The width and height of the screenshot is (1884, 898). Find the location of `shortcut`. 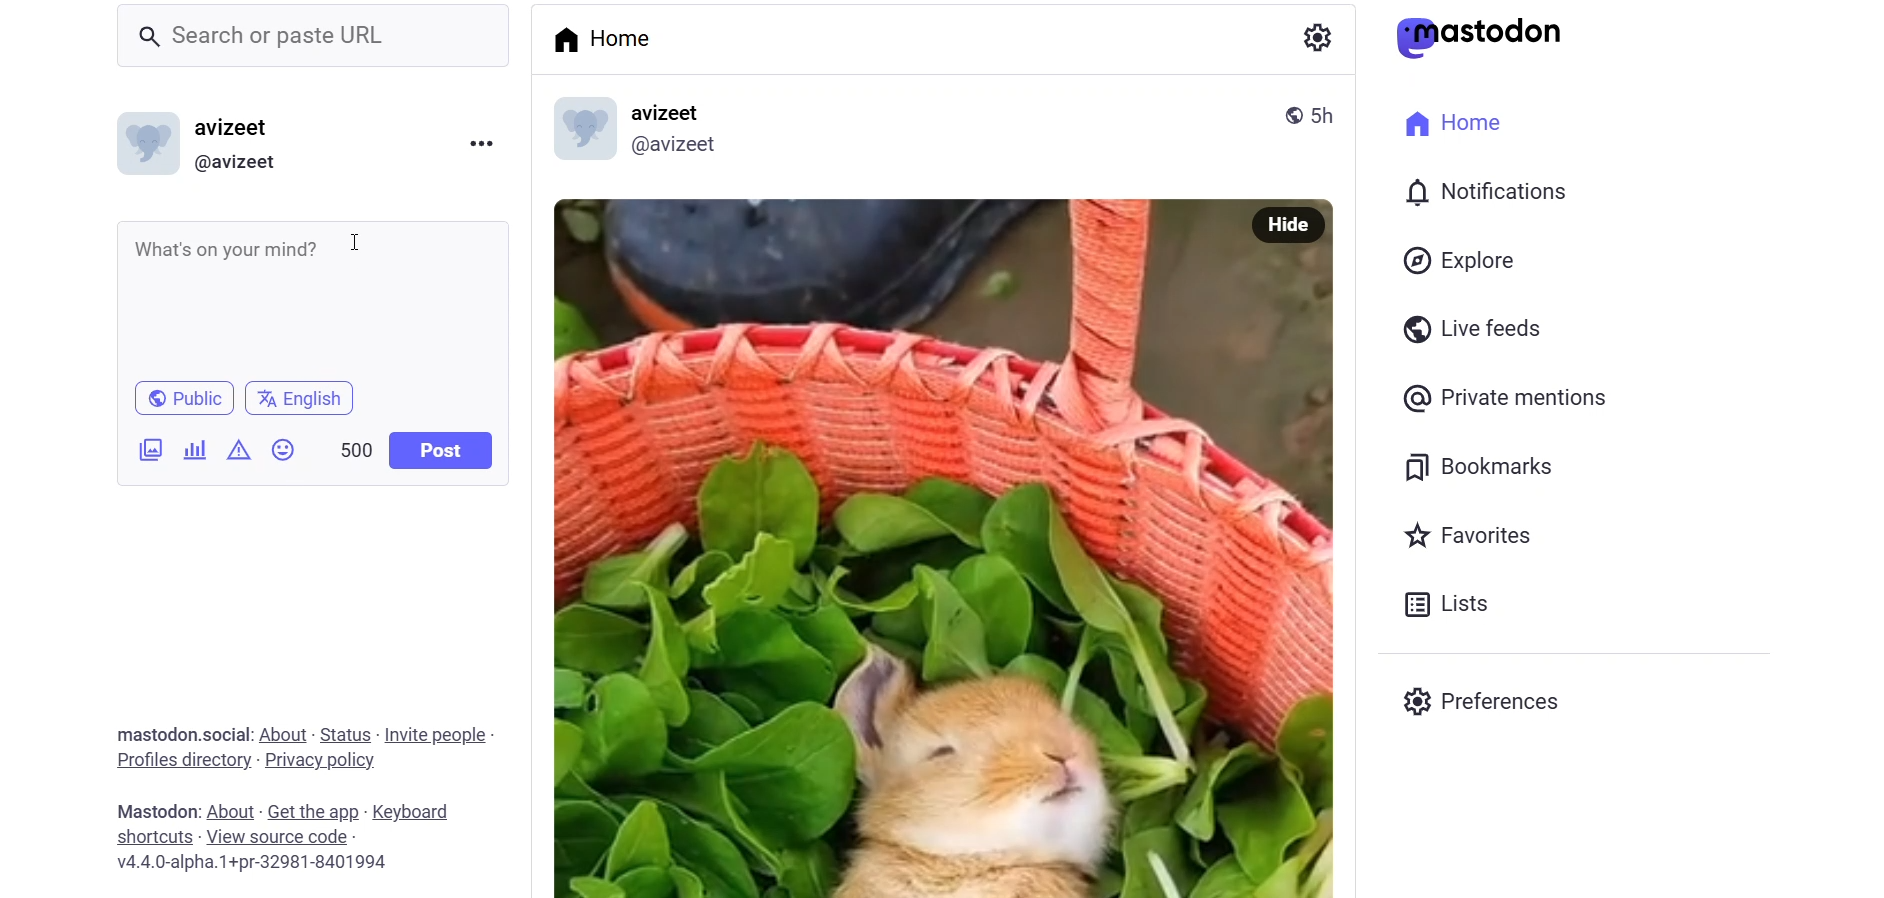

shortcut is located at coordinates (149, 836).